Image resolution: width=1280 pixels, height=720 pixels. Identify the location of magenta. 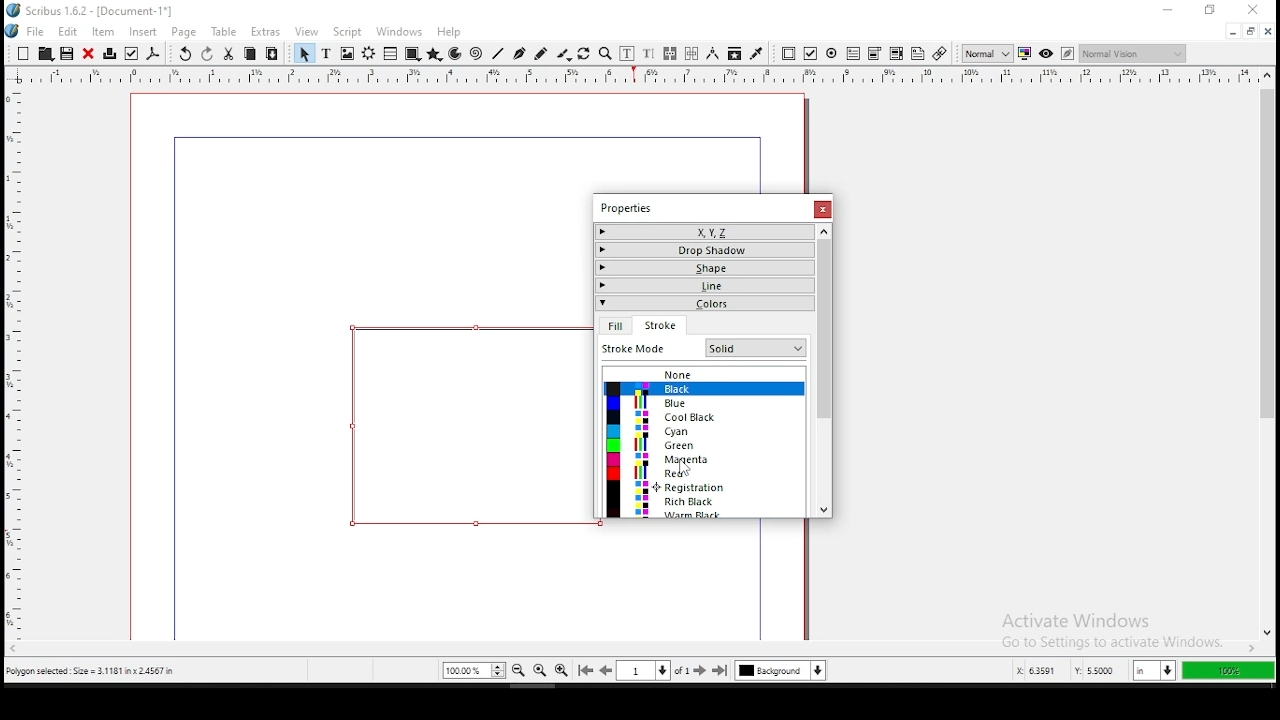
(704, 459).